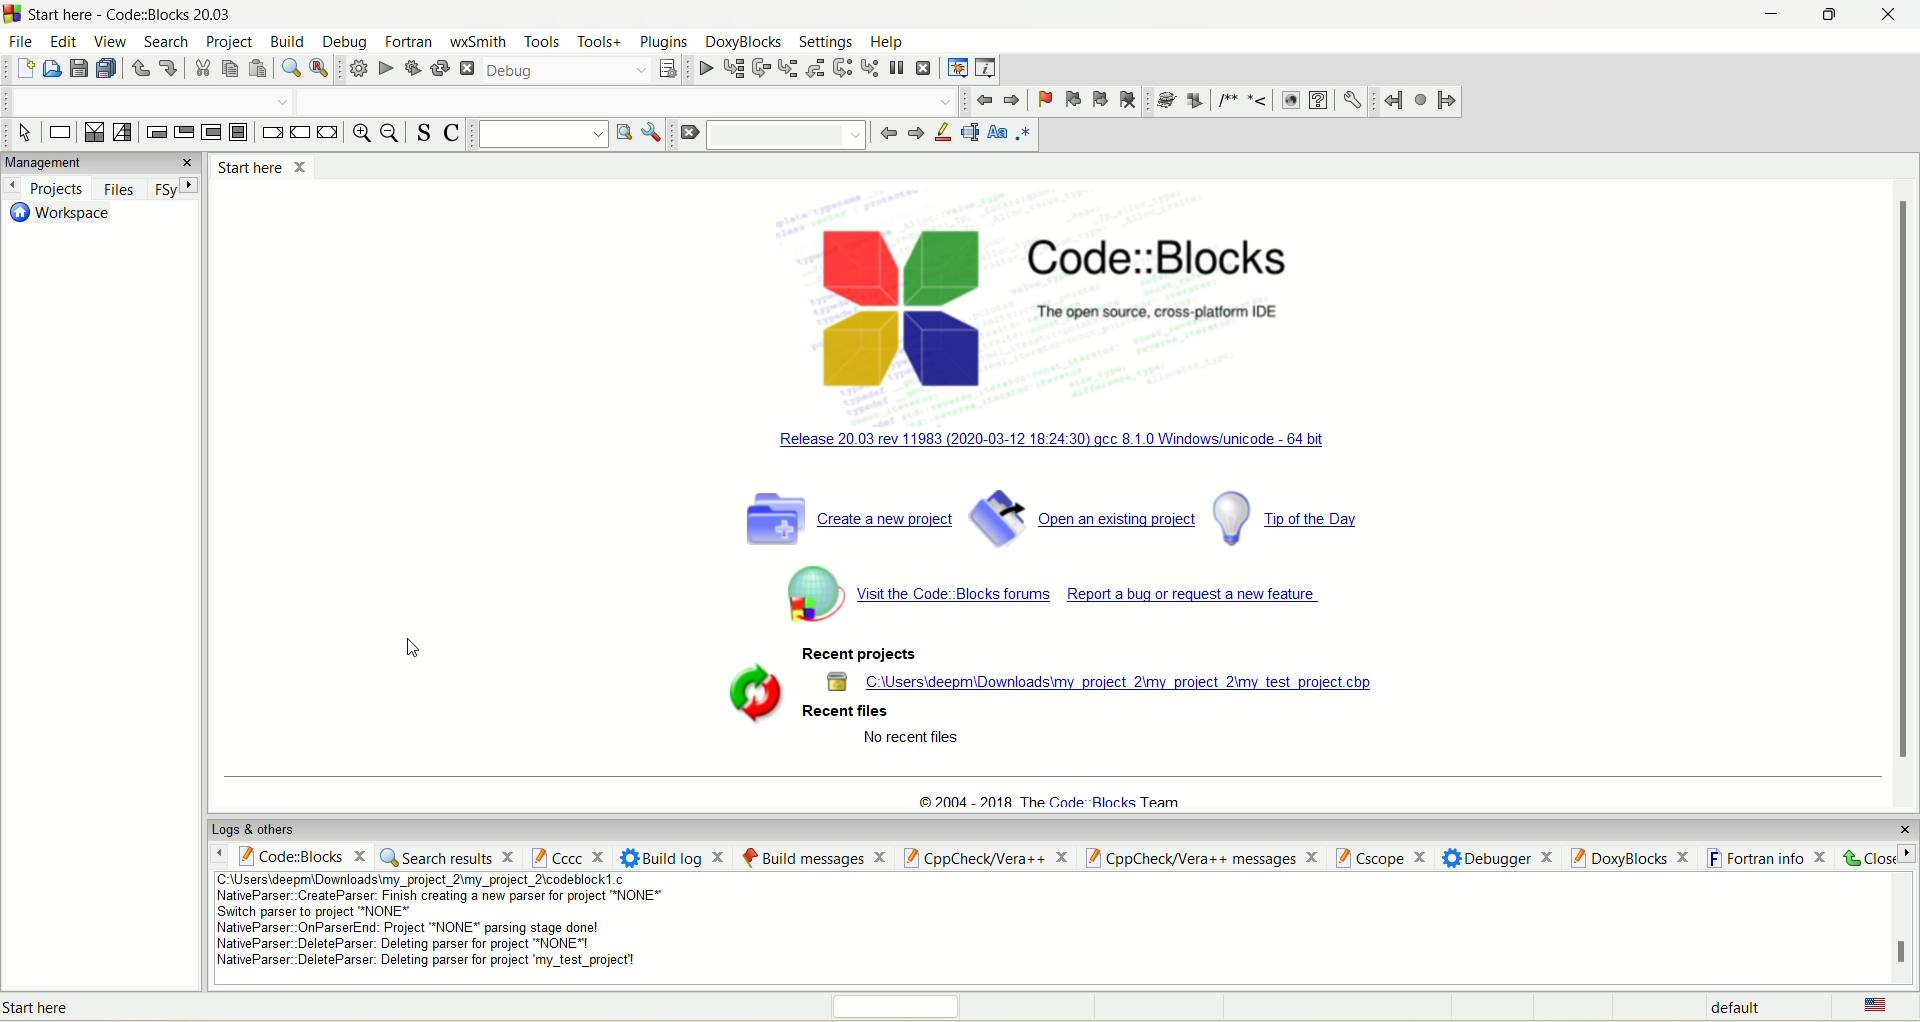 The height and width of the screenshot is (1022, 1920). Describe the element at coordinates (1100, 102) in the screenshot. I see `next bookmark` at that location.